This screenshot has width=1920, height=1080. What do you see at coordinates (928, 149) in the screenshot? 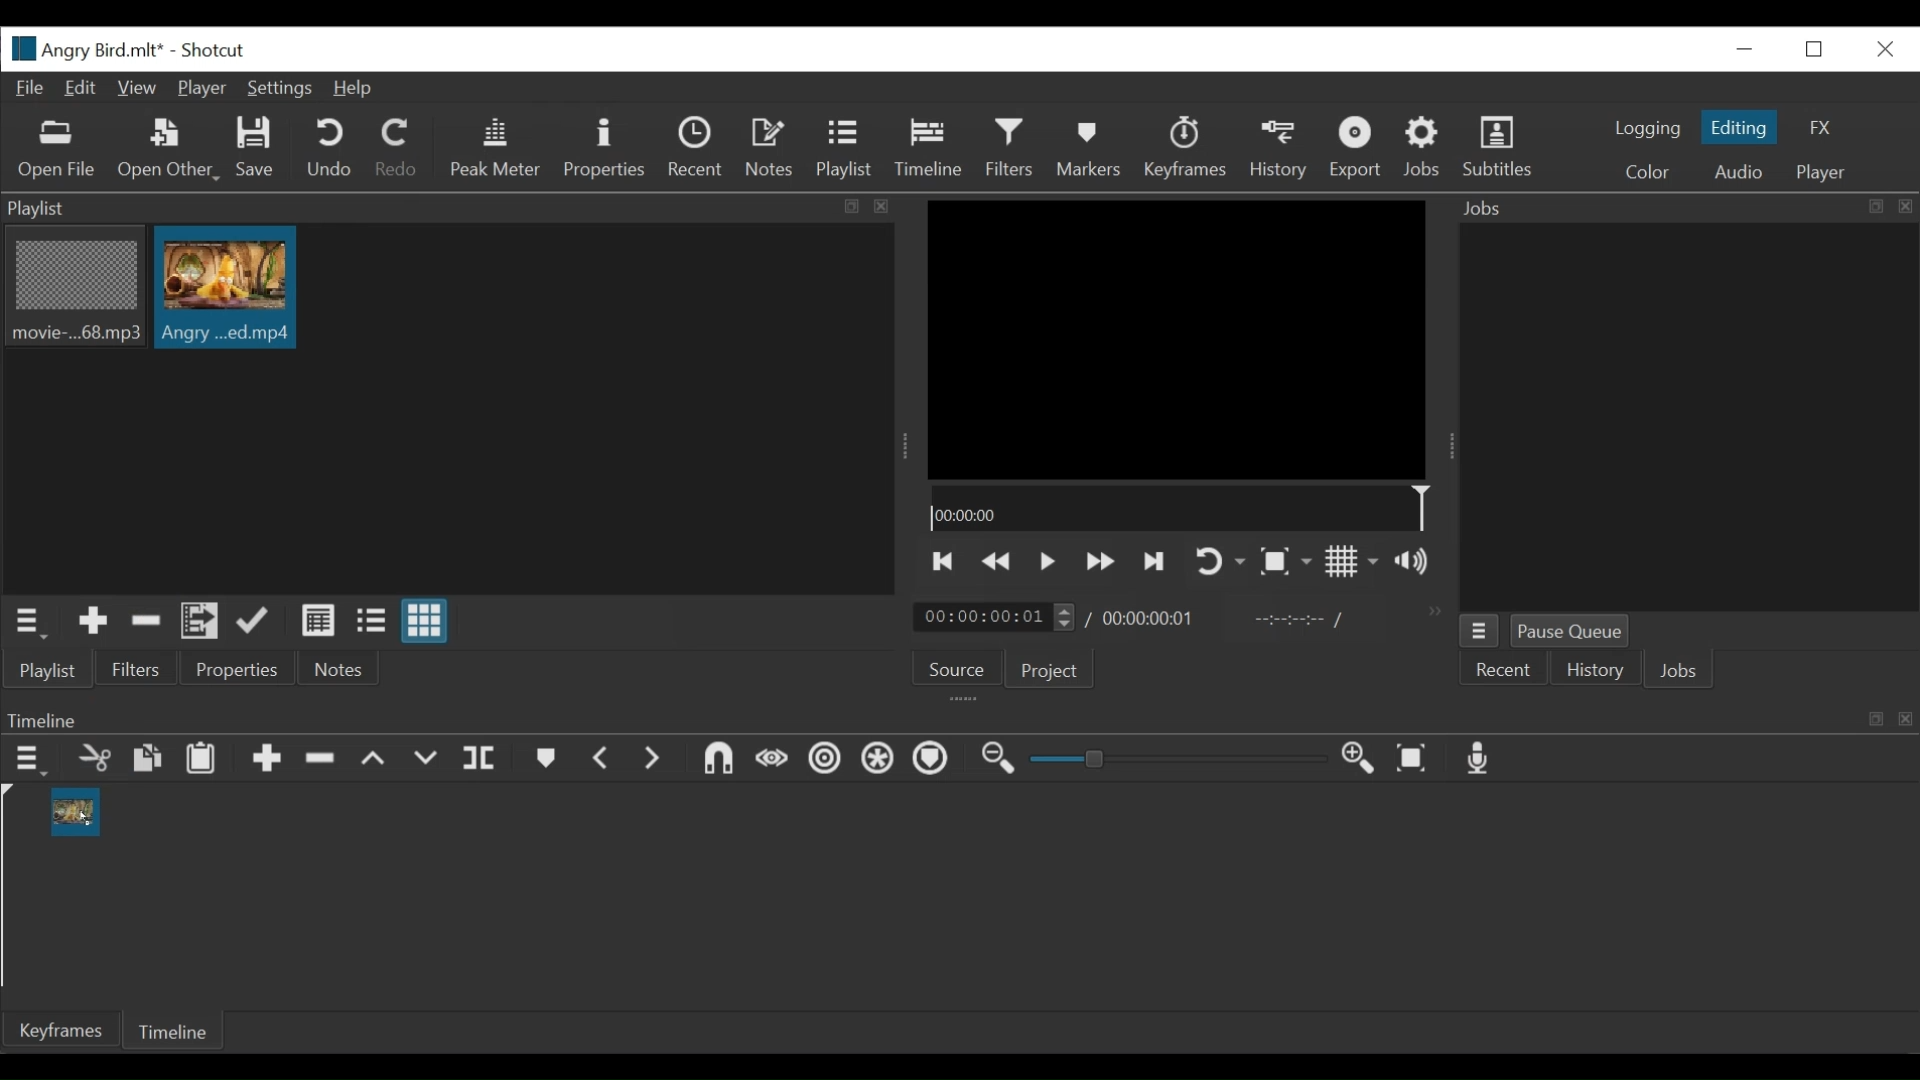
I see `Timeline` at bounding box center [928, 149].